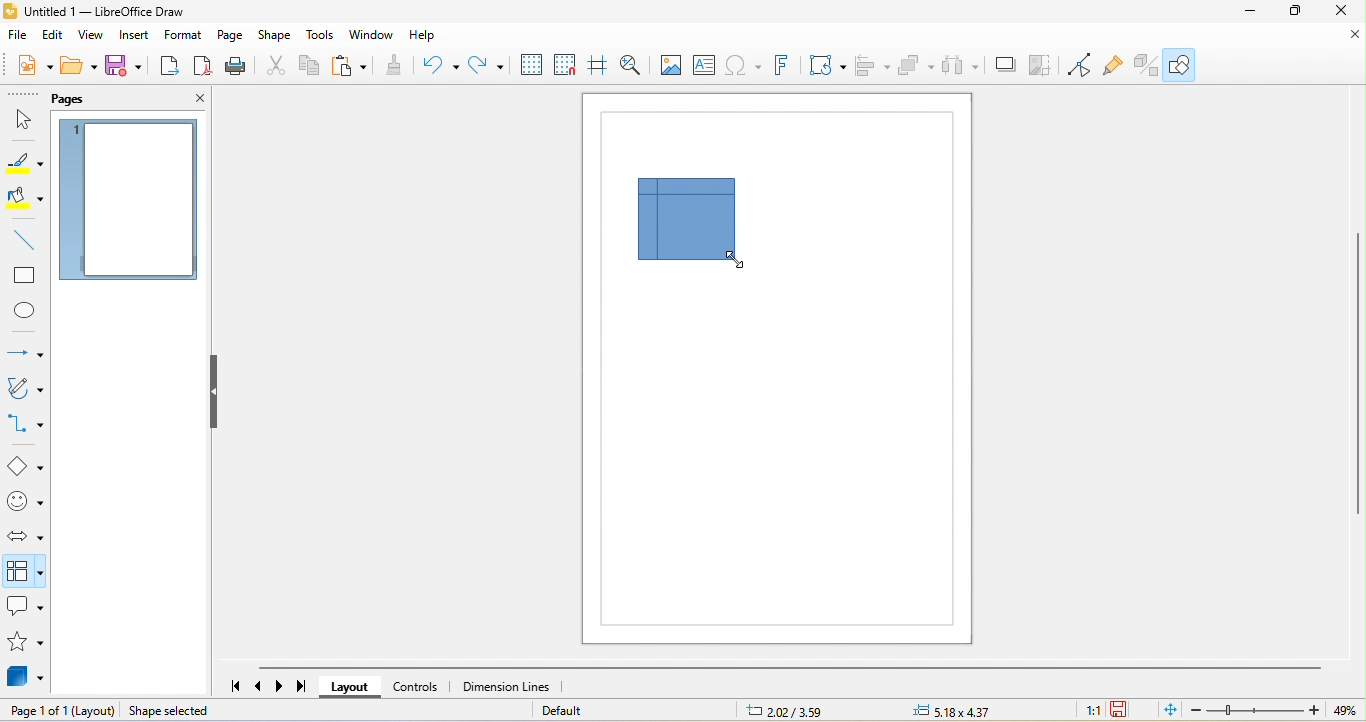  What do you see at coordinates (786, 710) in the screenshot?
I see `2.02/3.59` at bounding box center [786, 710].